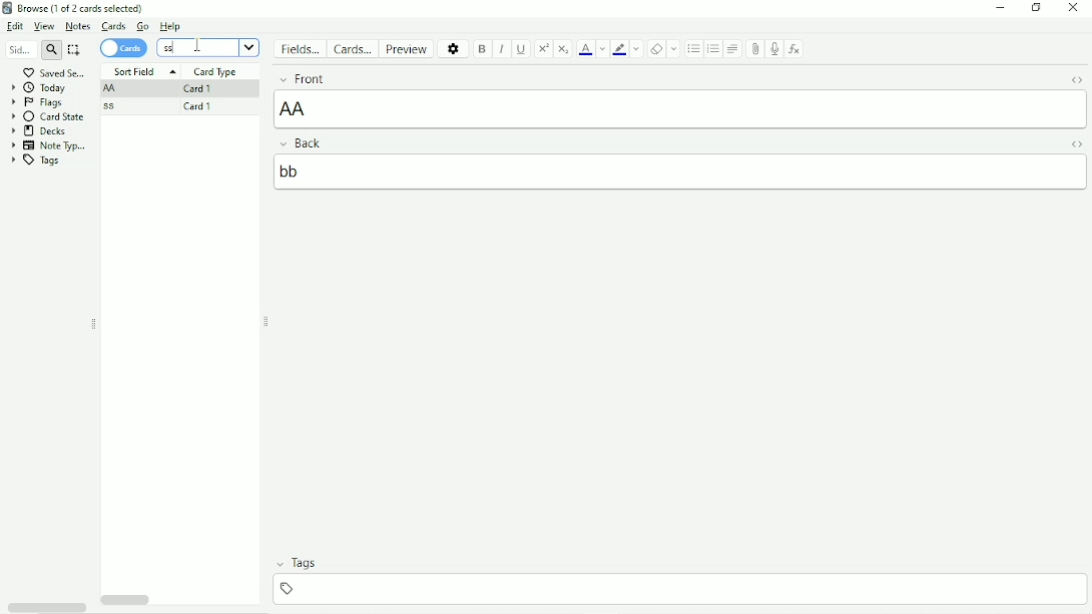 The height and width of the screenshot is (614, 1092). Describe the element at coordinates (81, 8) in the screenshot. I see `Browse` at that location.